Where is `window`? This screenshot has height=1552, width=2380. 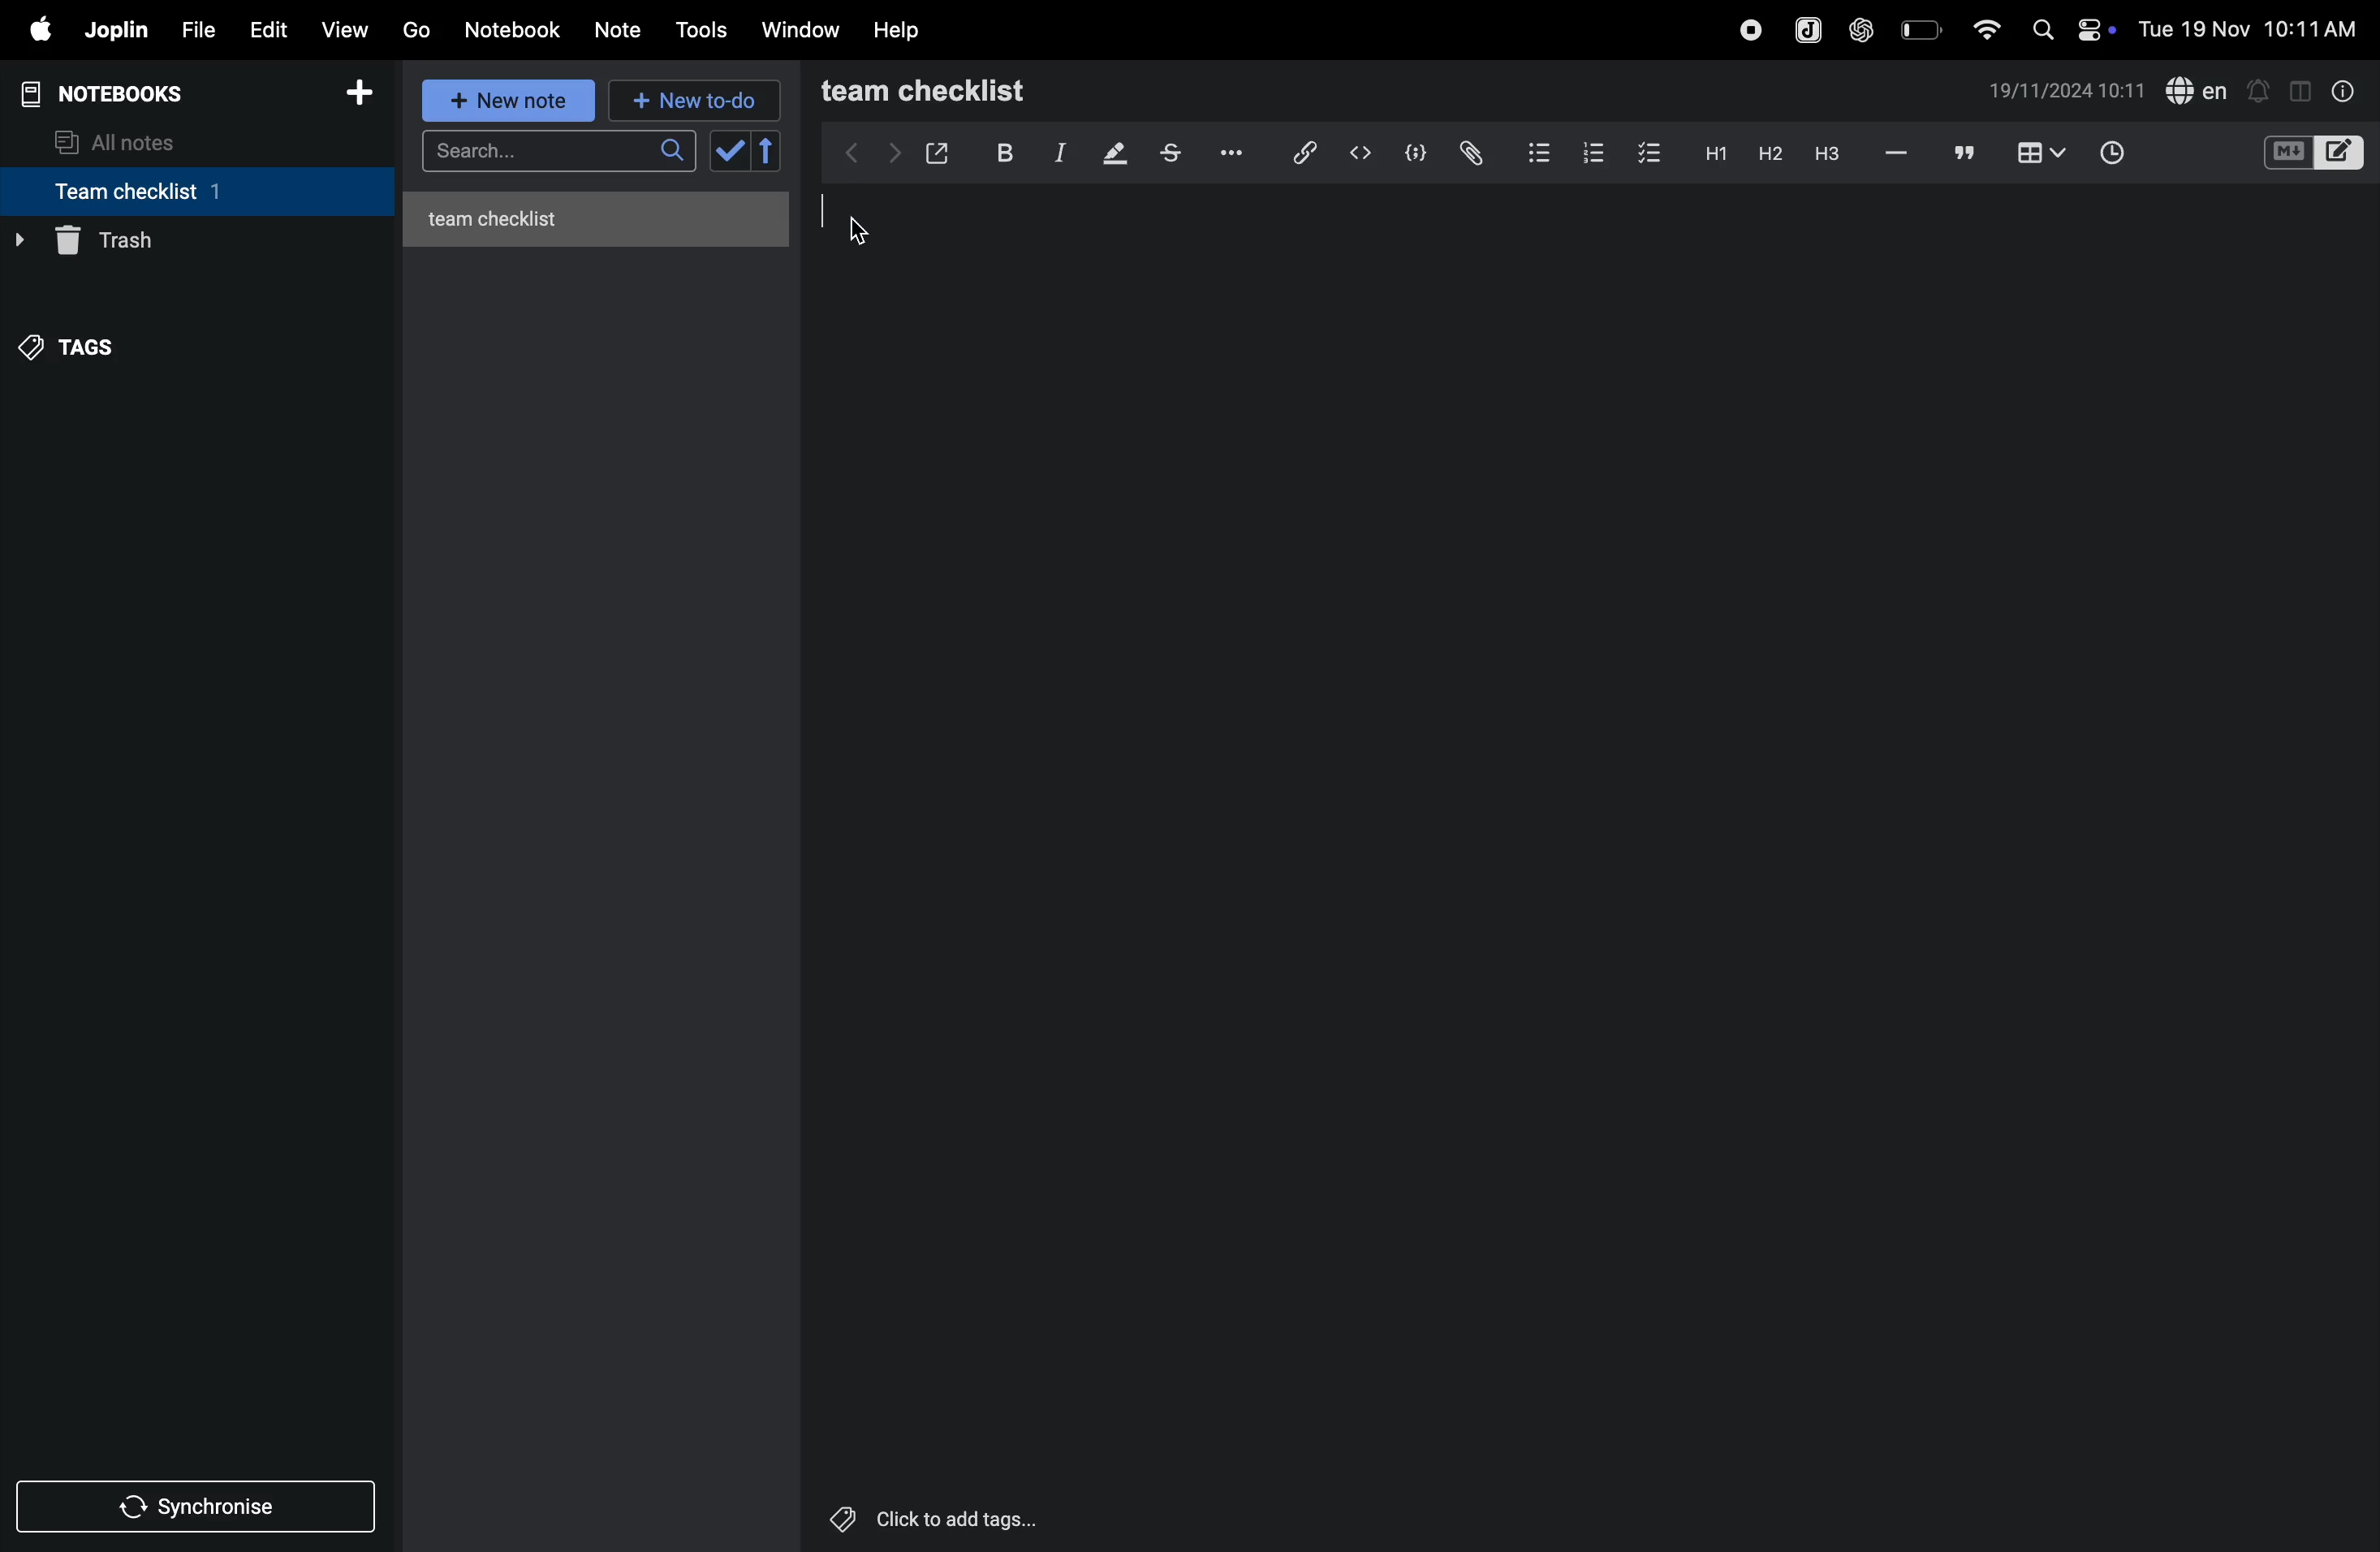
window is located at coordinates (799, 31).